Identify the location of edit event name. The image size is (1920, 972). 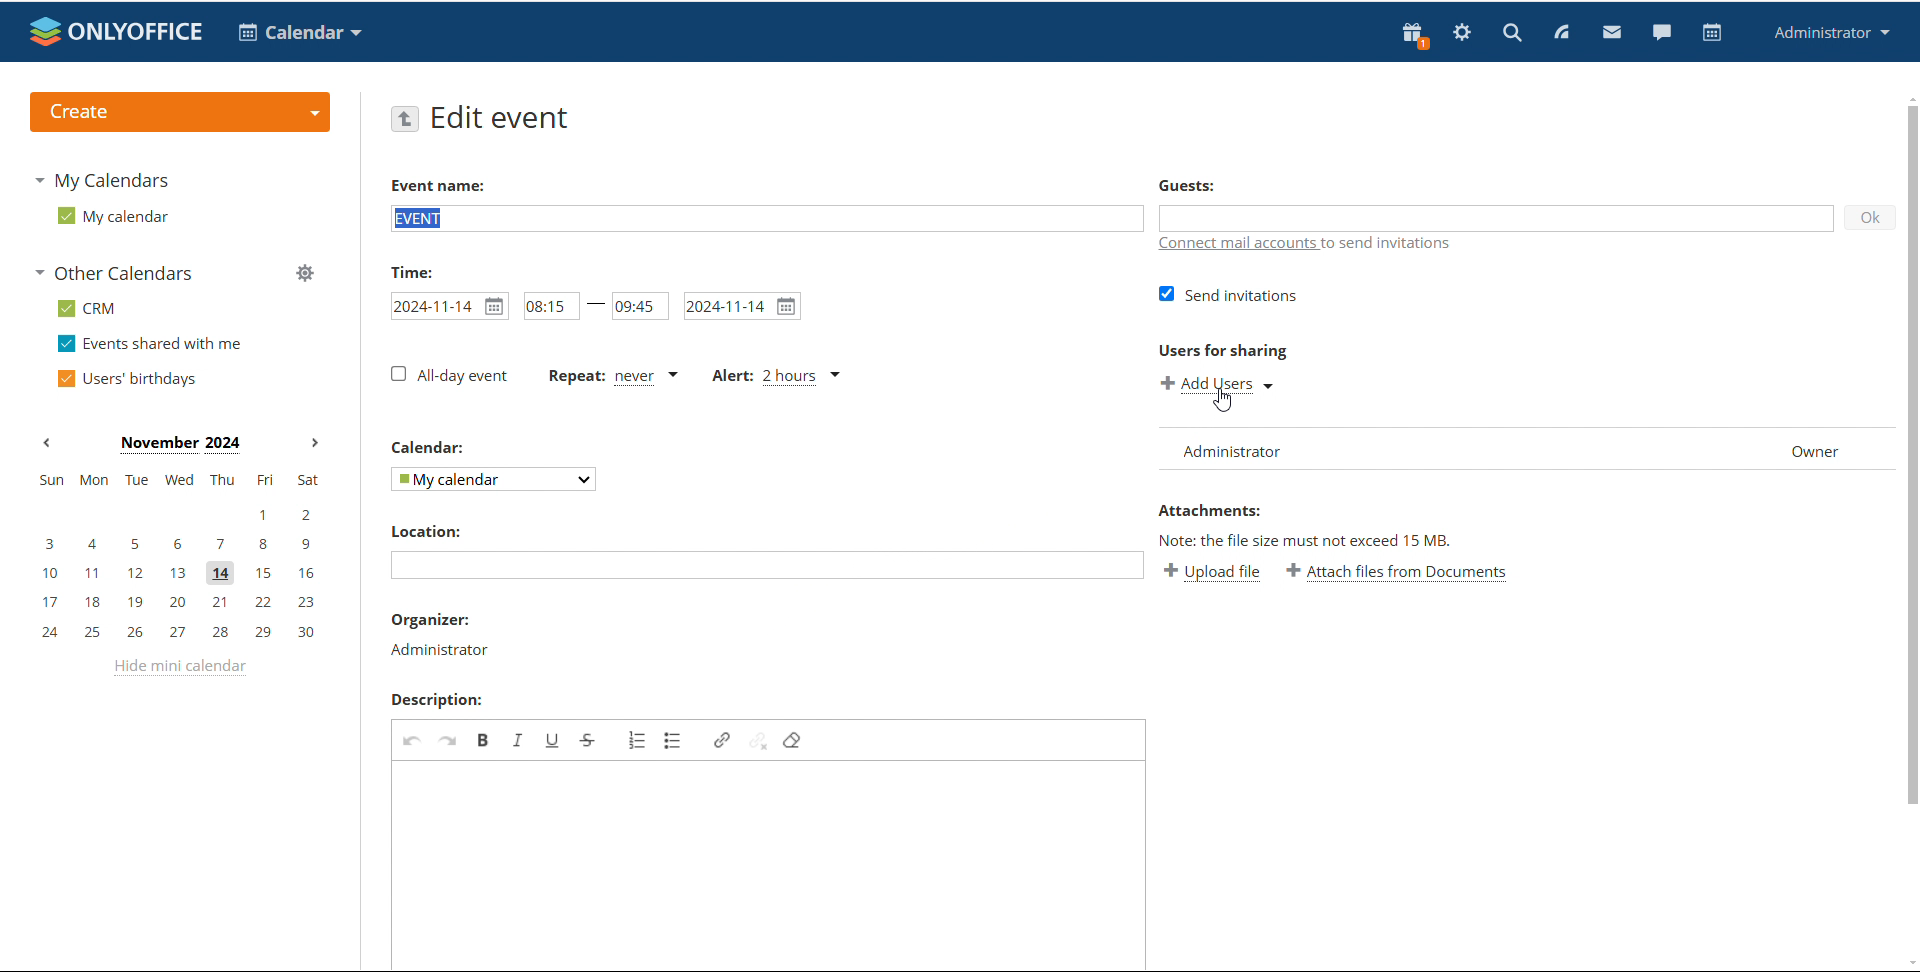
(767, 217).